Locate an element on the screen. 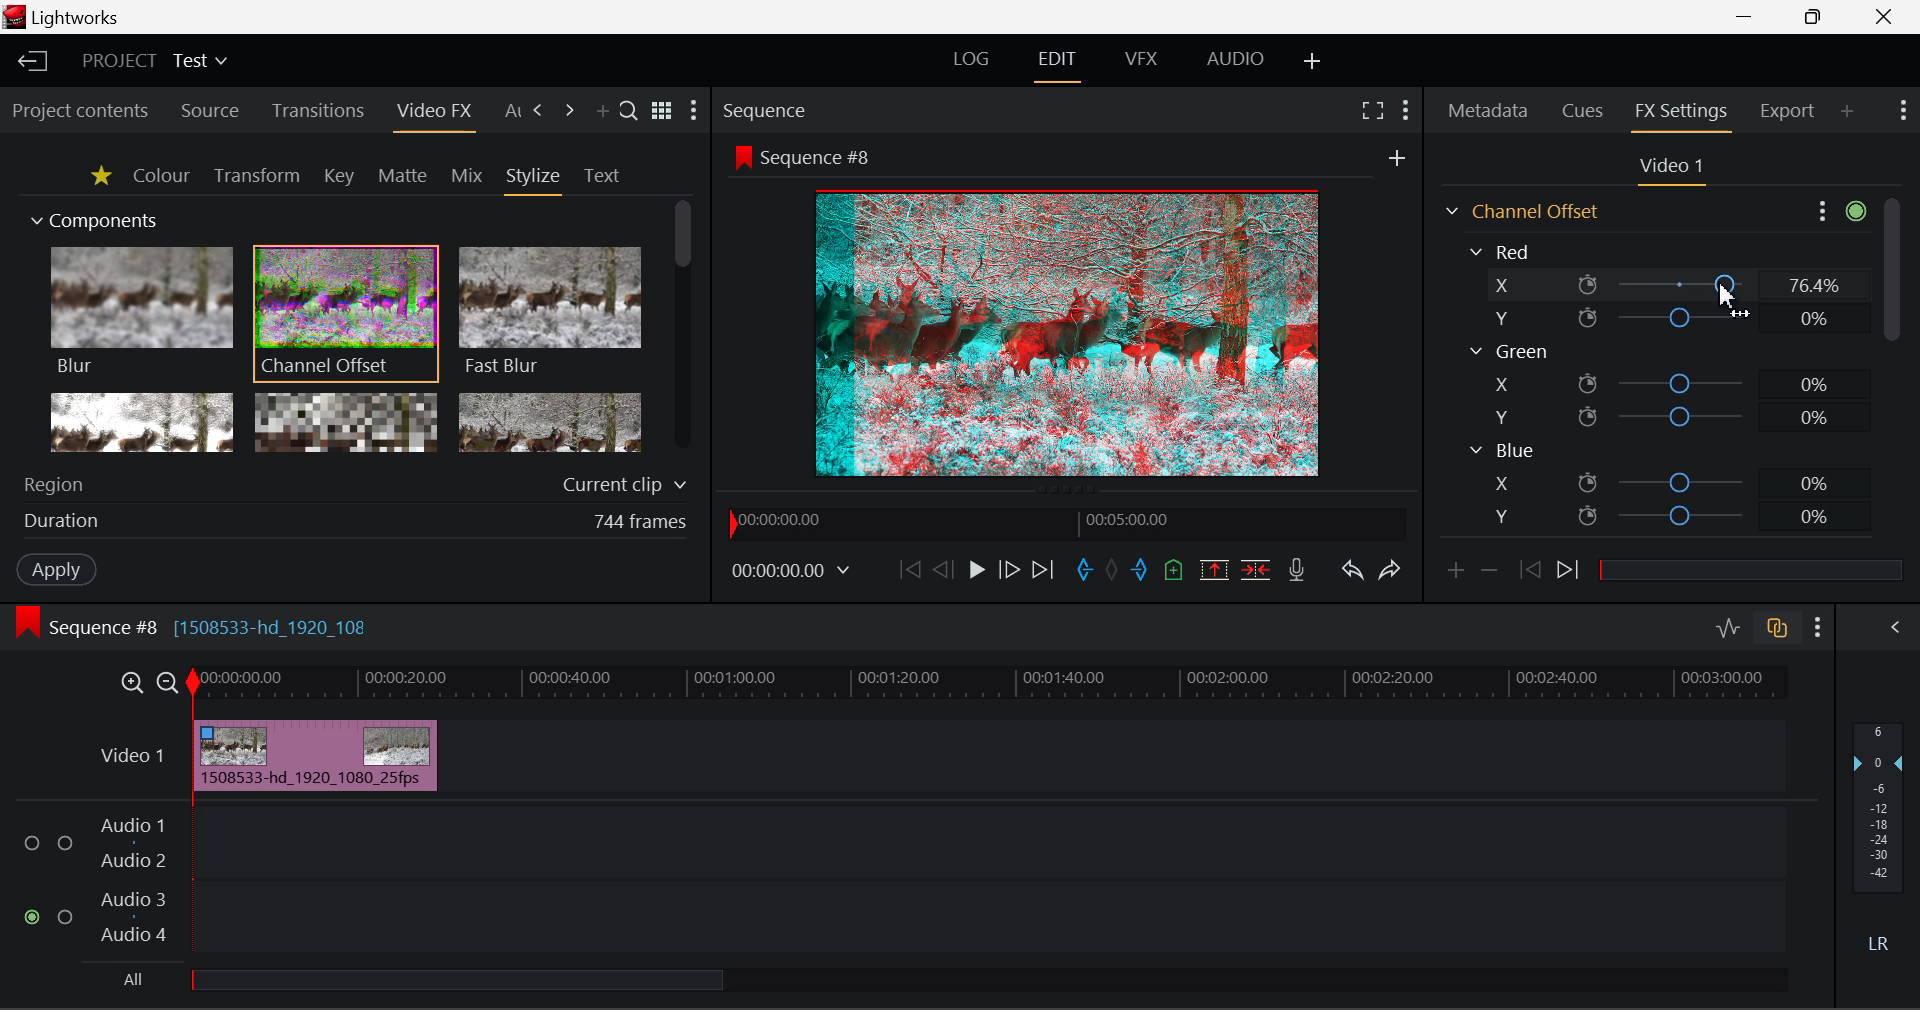 The width and height of the screenshot is (1920, 1010). Frame Duration is located at coordinates (356, 523).